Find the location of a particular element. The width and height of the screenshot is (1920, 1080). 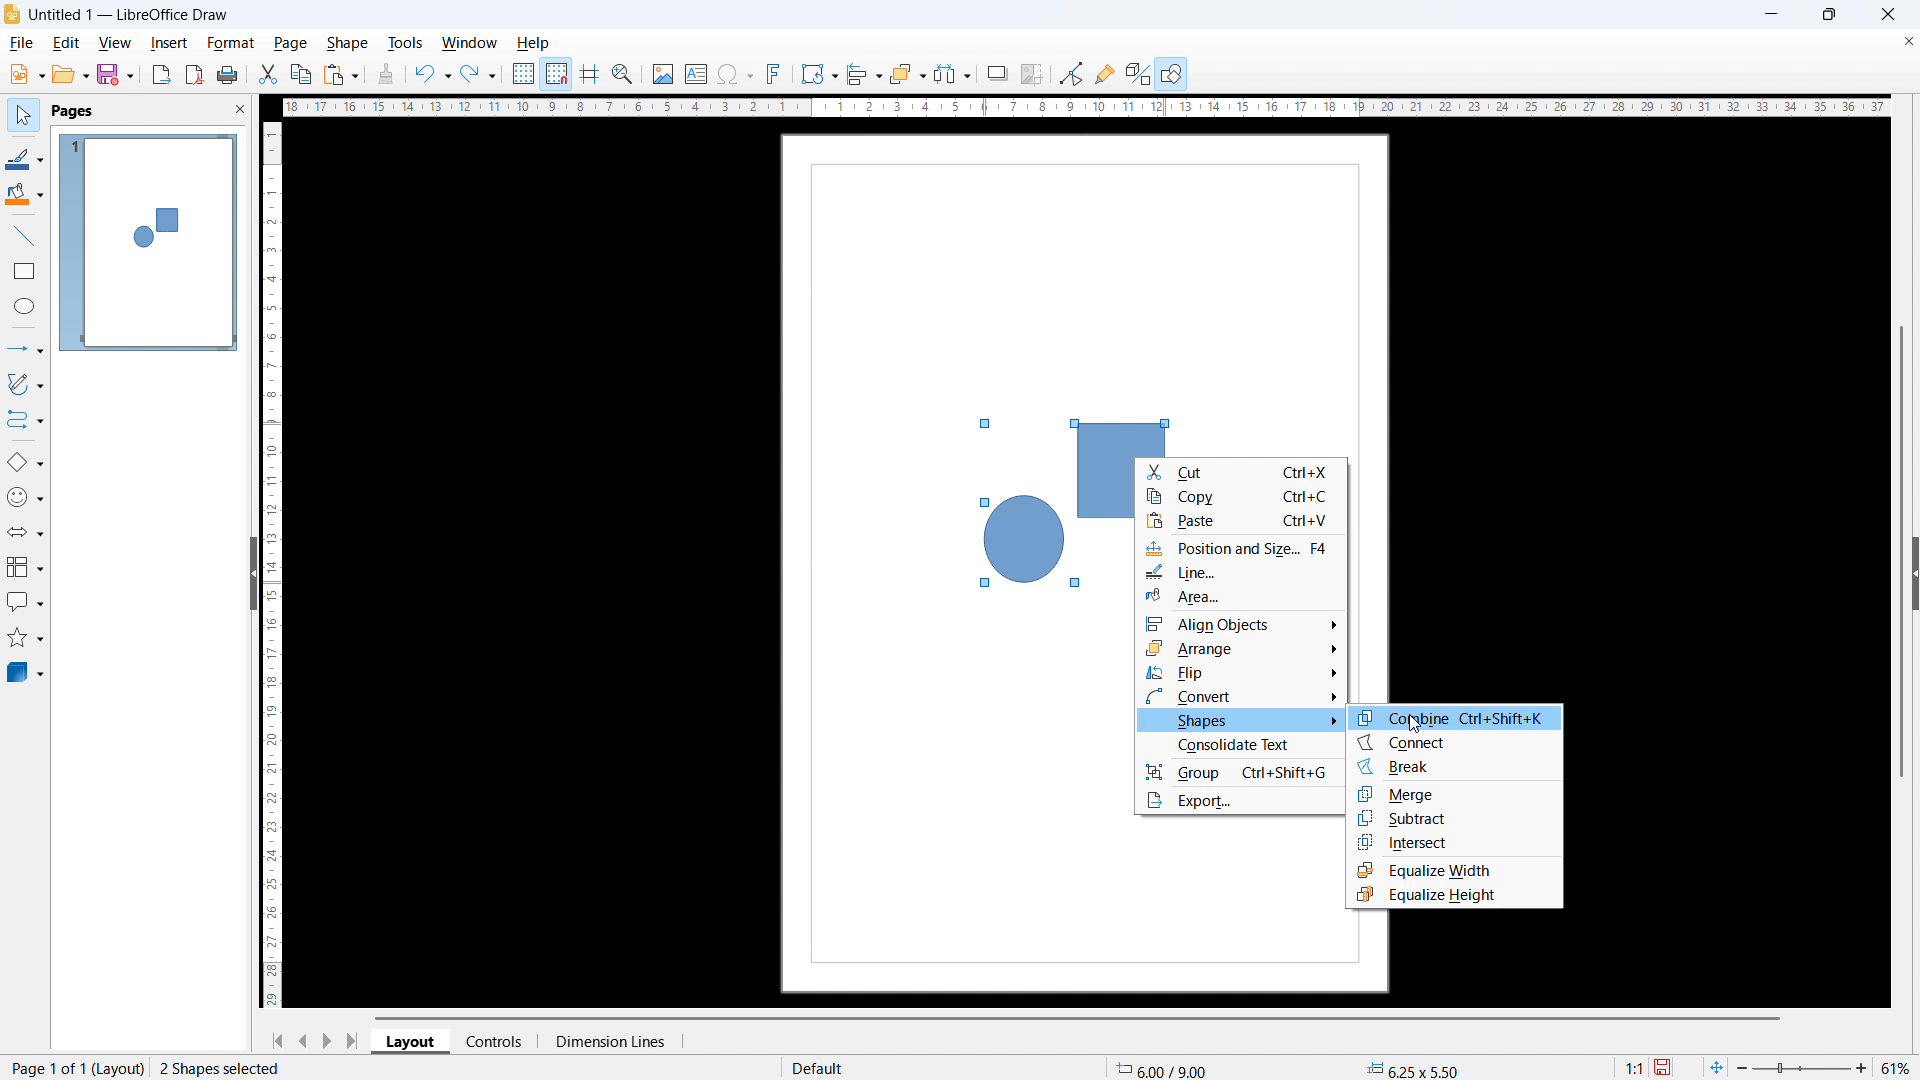

save is located at coordinates (1666, 1068).